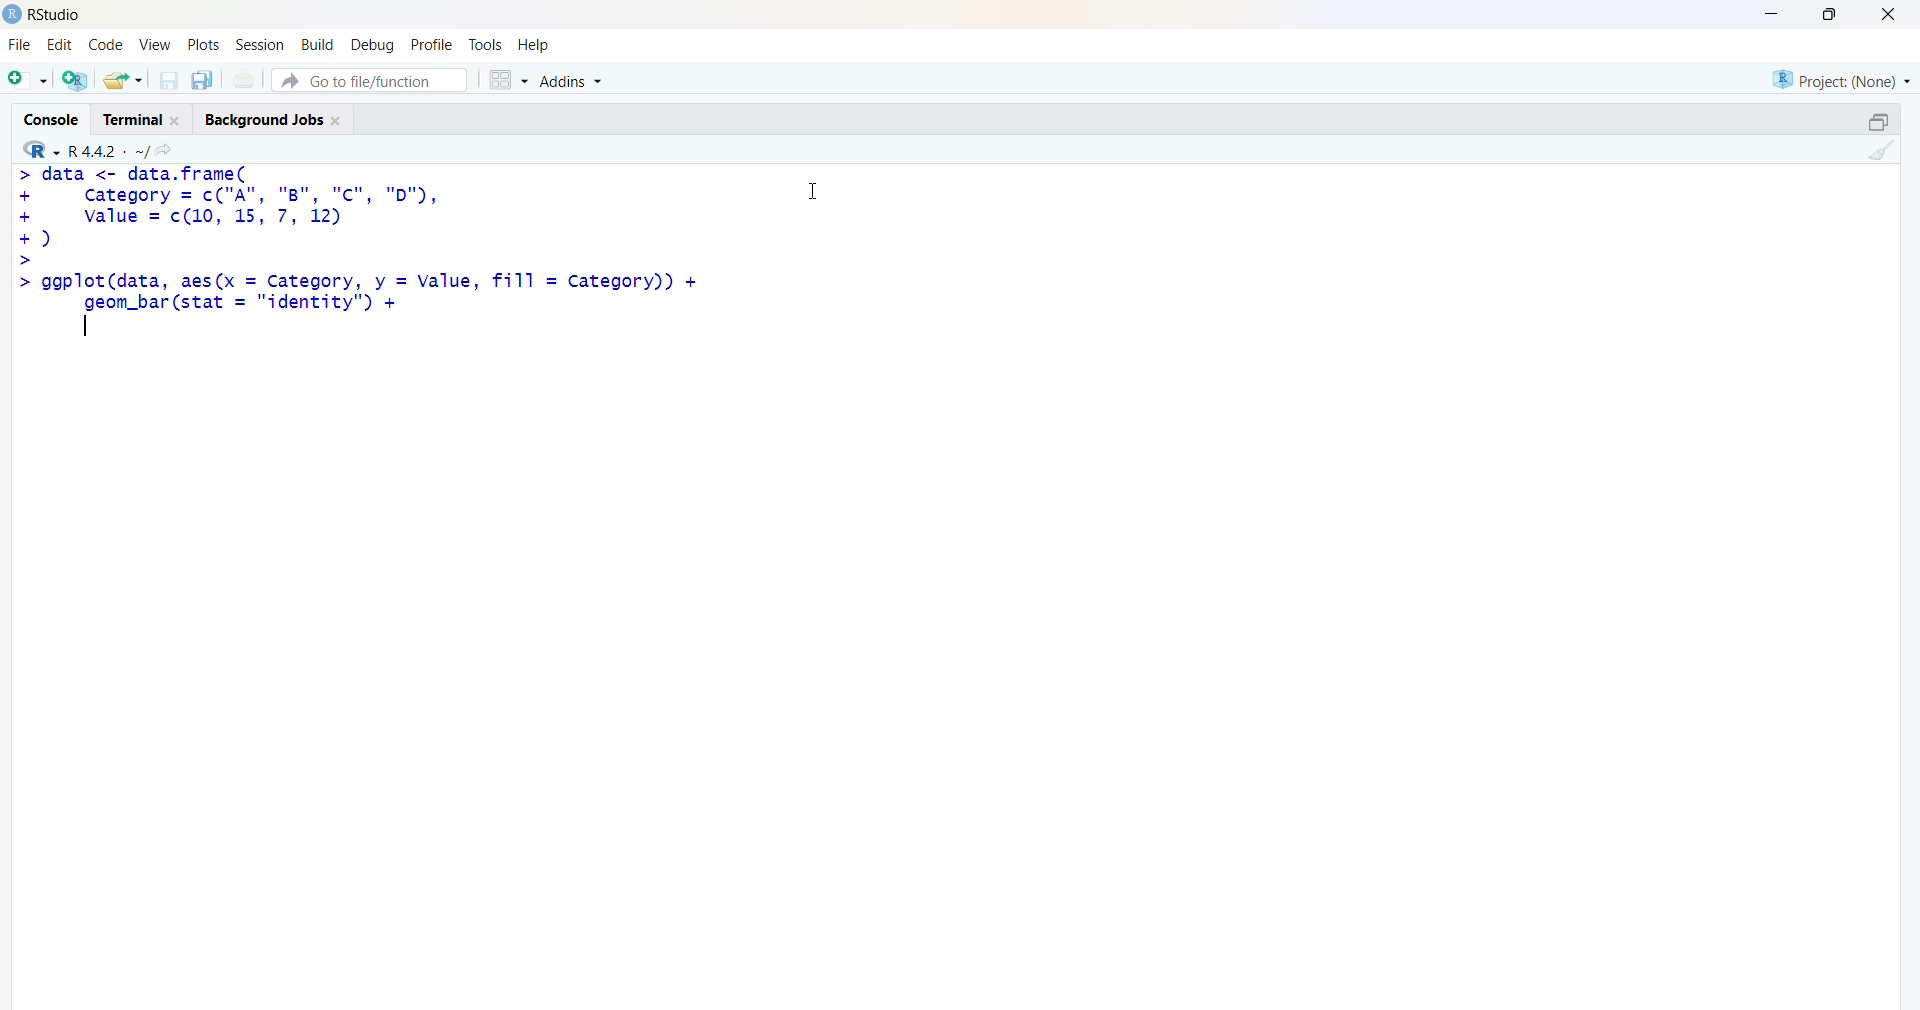  What do you see at coordinates (537, 45) in the screenshot?
I see `help` at bounding box center [537, 45].